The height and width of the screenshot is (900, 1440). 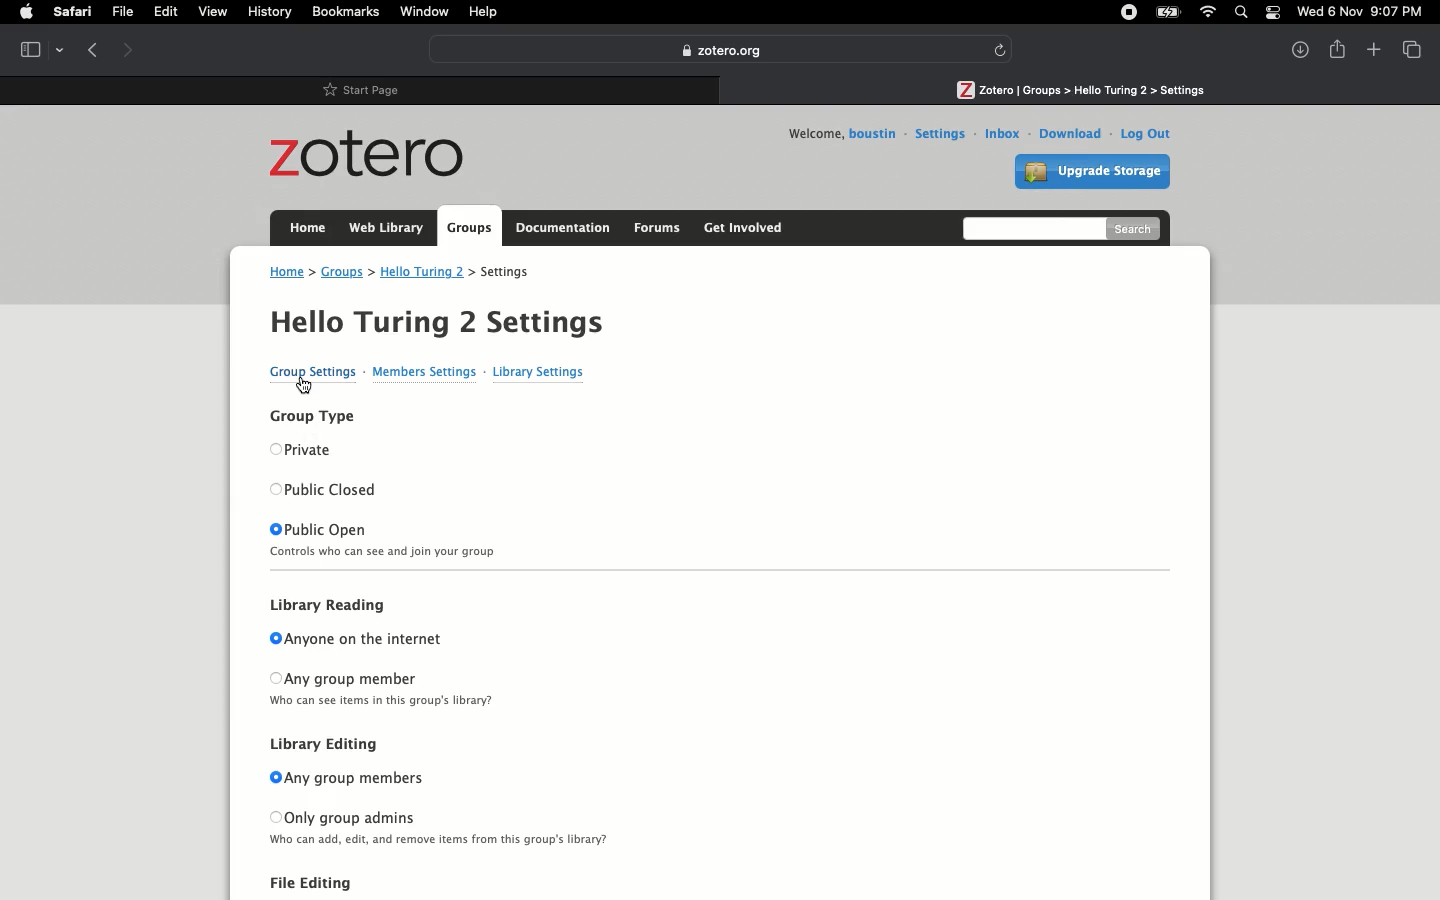 What do you see at coordinates (410, 272) in the screenshot?
I see `Address` at bounding box center [410, 272].